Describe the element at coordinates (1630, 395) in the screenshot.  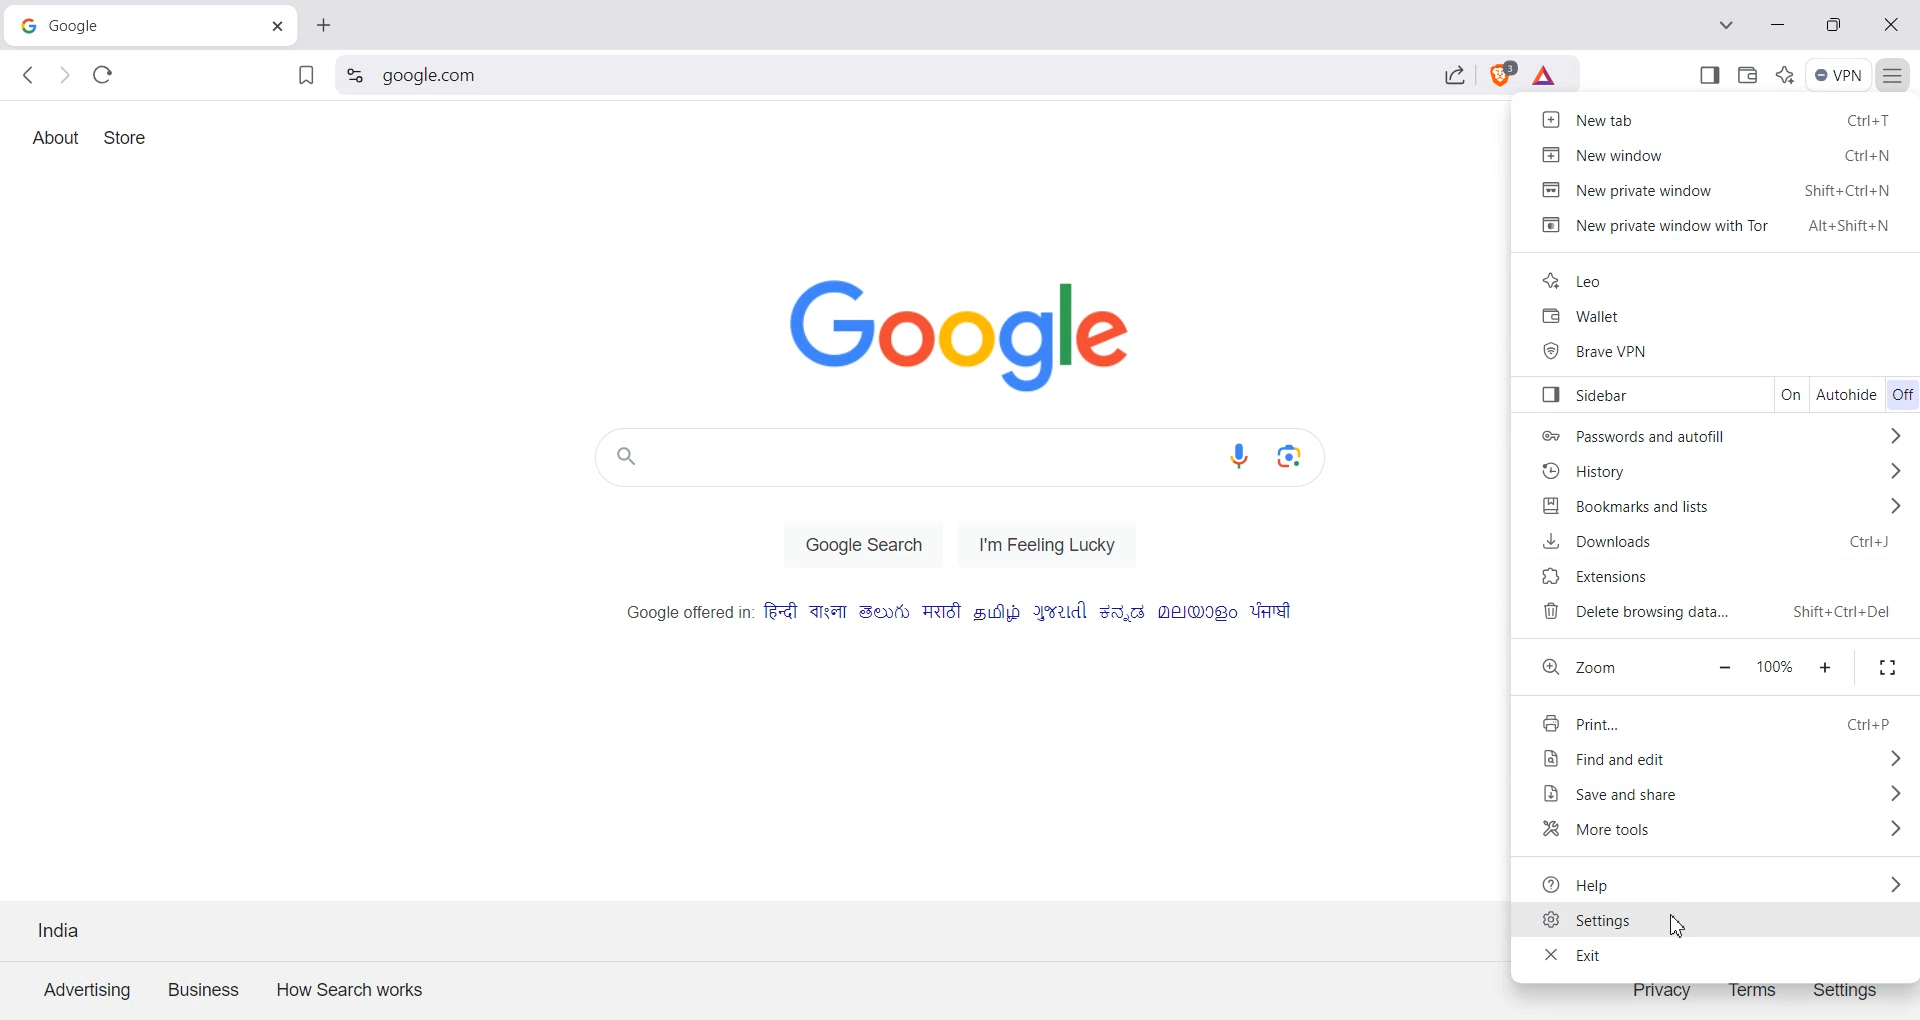
I see `Sidebar` at that location.